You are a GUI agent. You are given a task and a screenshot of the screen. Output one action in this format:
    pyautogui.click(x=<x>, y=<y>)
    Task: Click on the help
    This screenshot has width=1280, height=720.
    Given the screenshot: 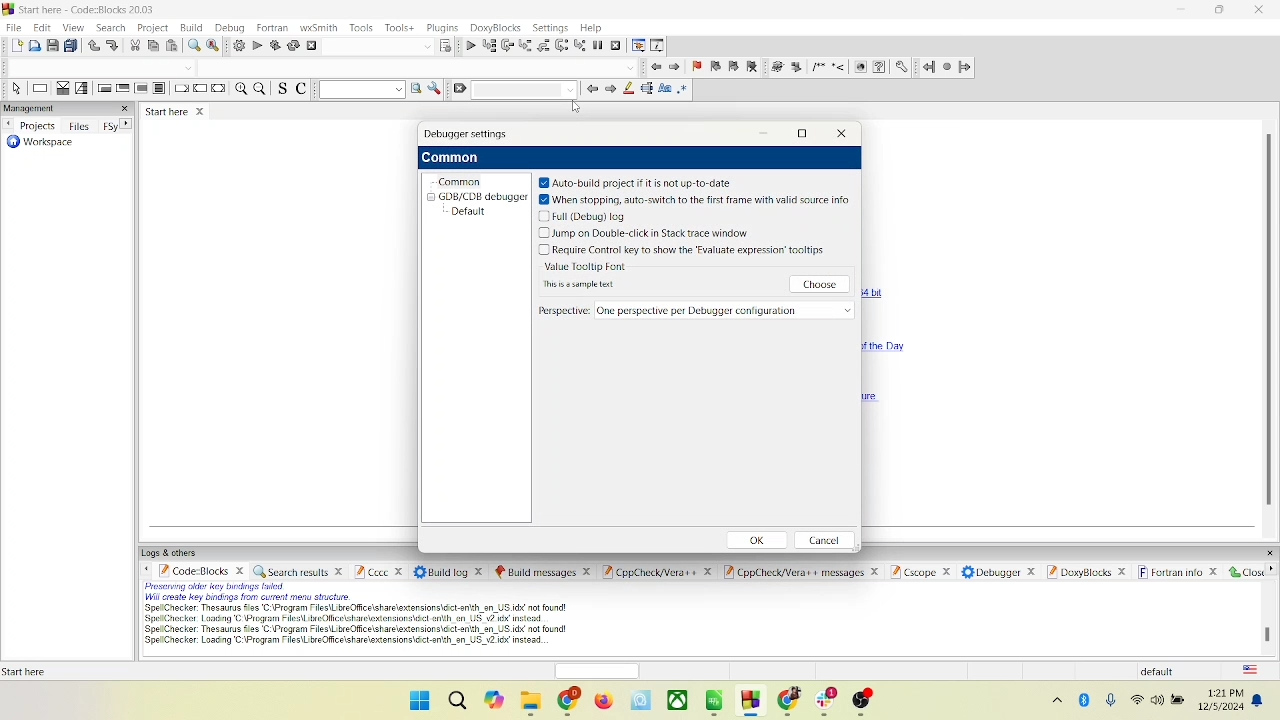 What is the action you would take?
    pyautogui.click(x=591, y=28)
    